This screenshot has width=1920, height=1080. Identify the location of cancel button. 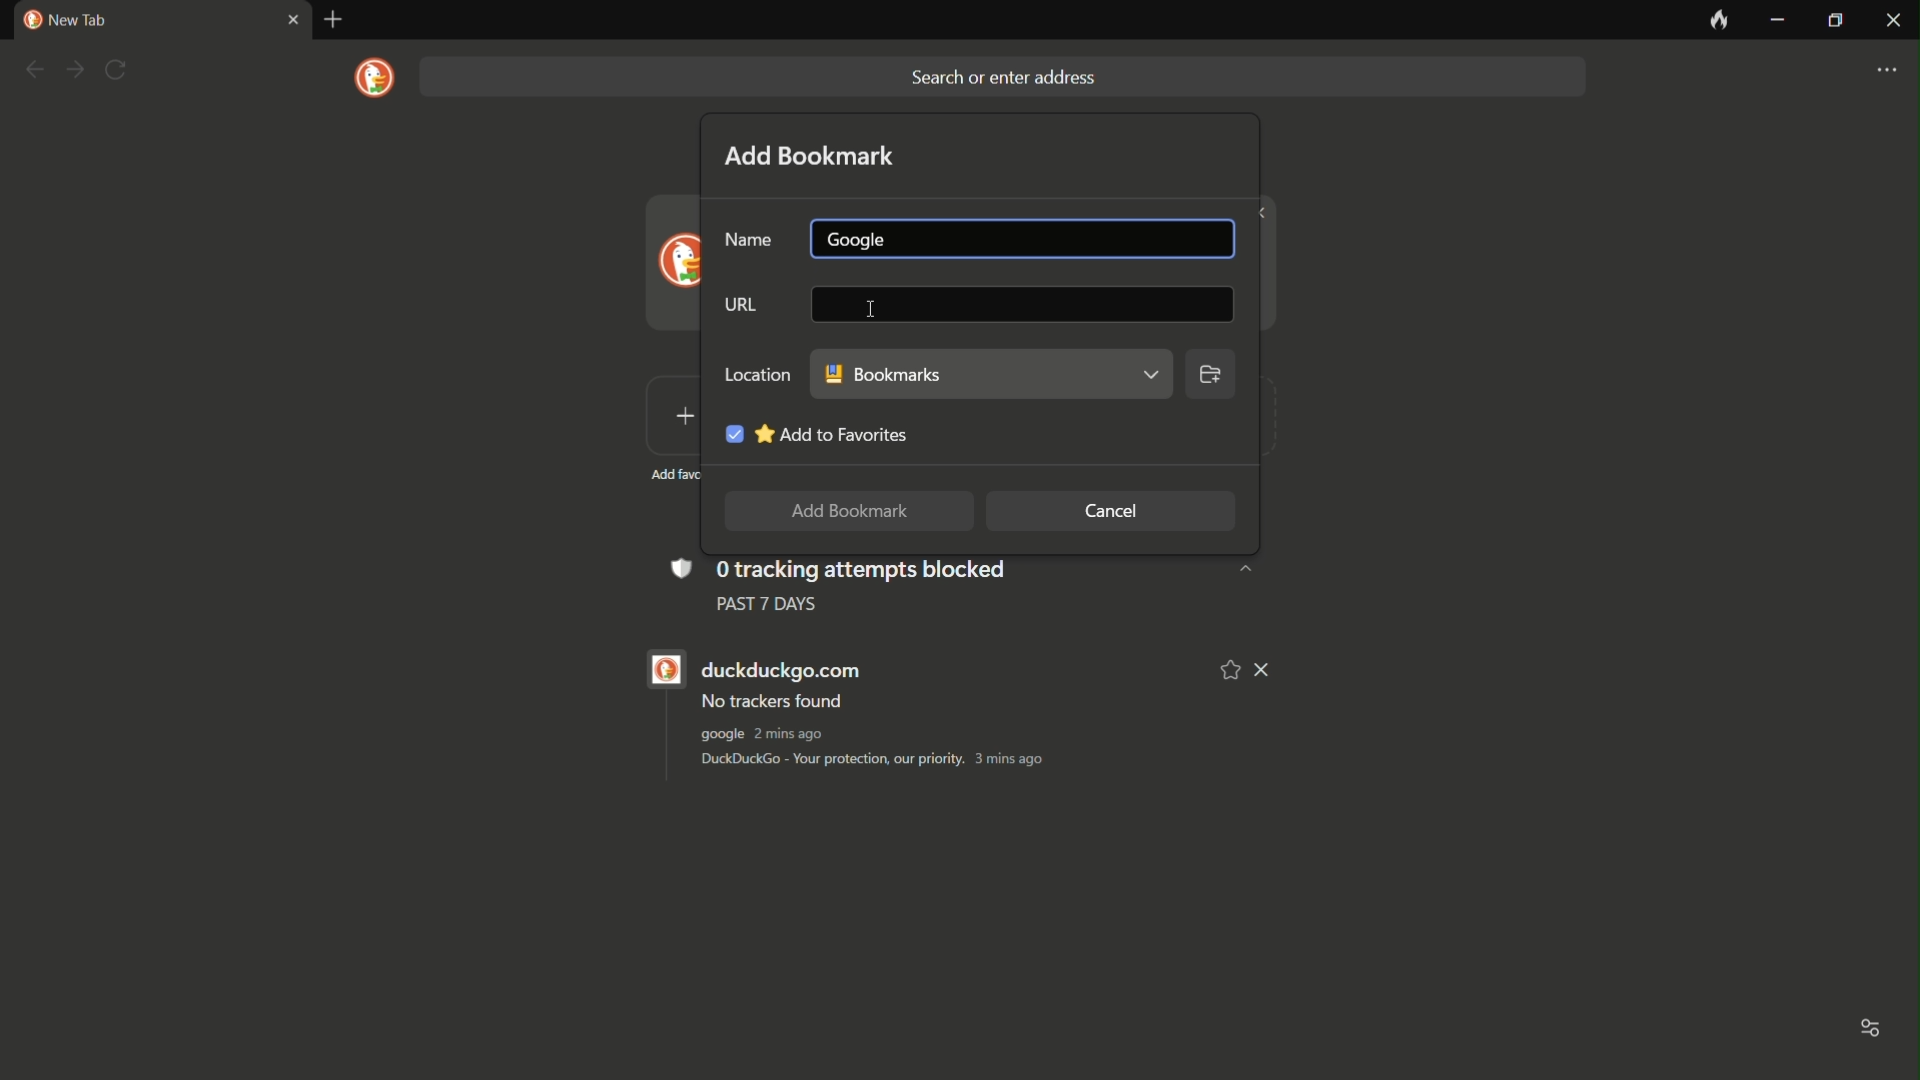
(1111, 512).